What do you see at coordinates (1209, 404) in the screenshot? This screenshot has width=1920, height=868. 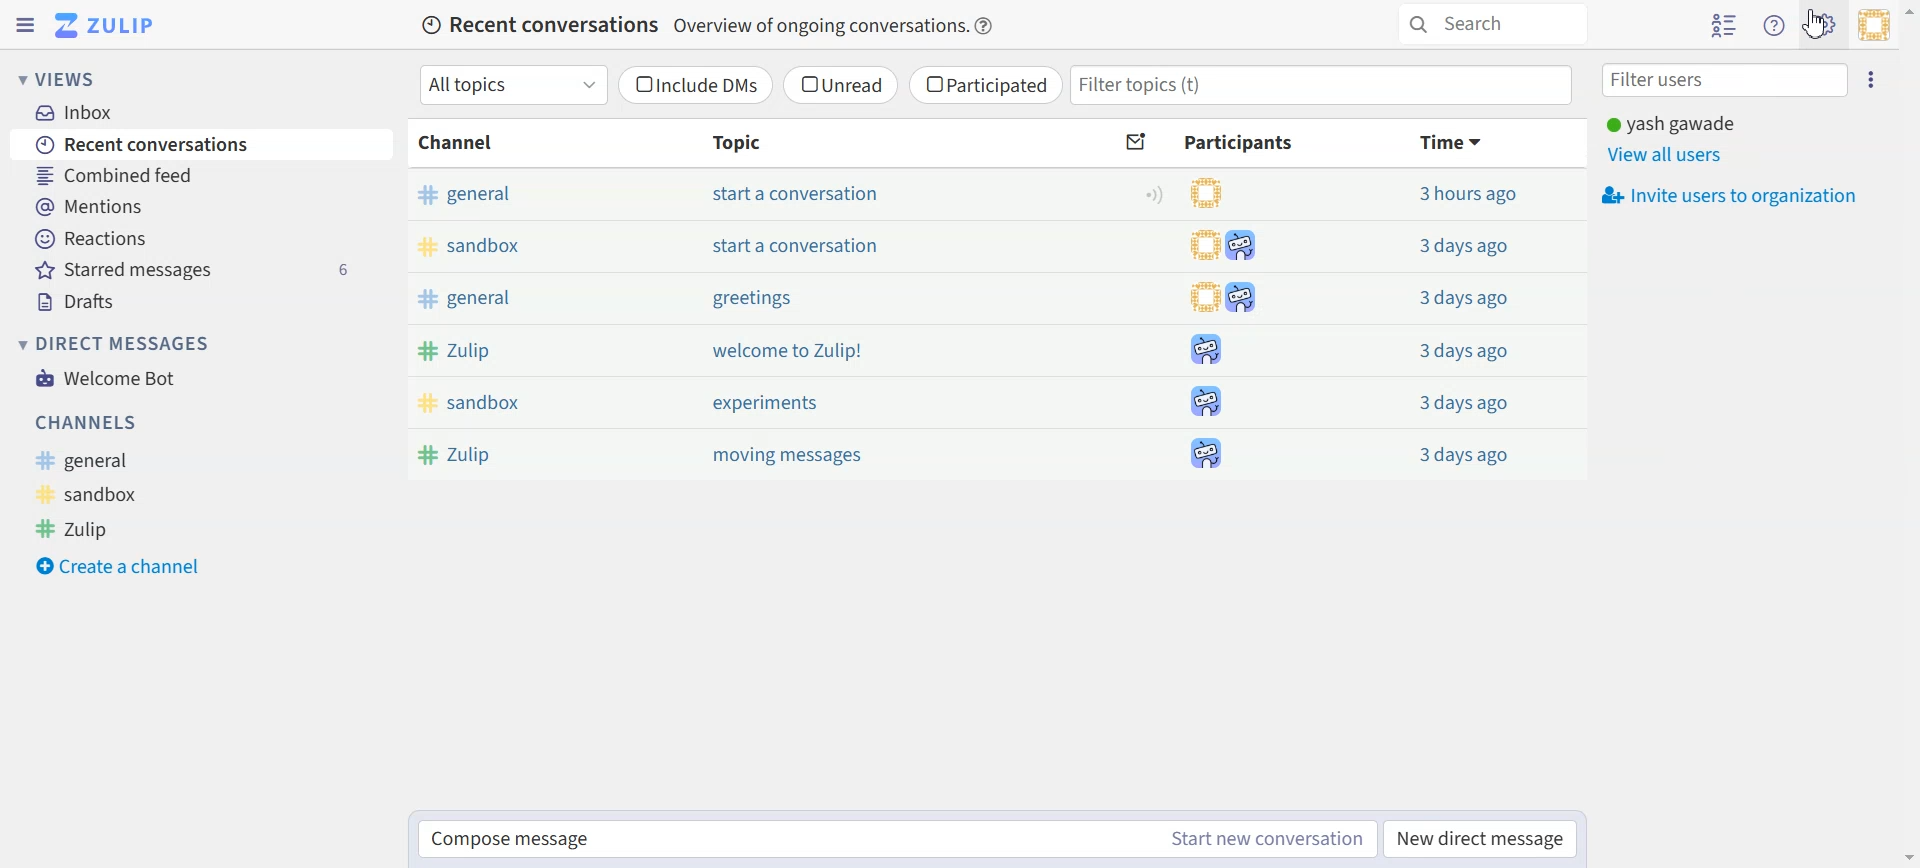 I see `participants` at bounding box center [1209, 404].